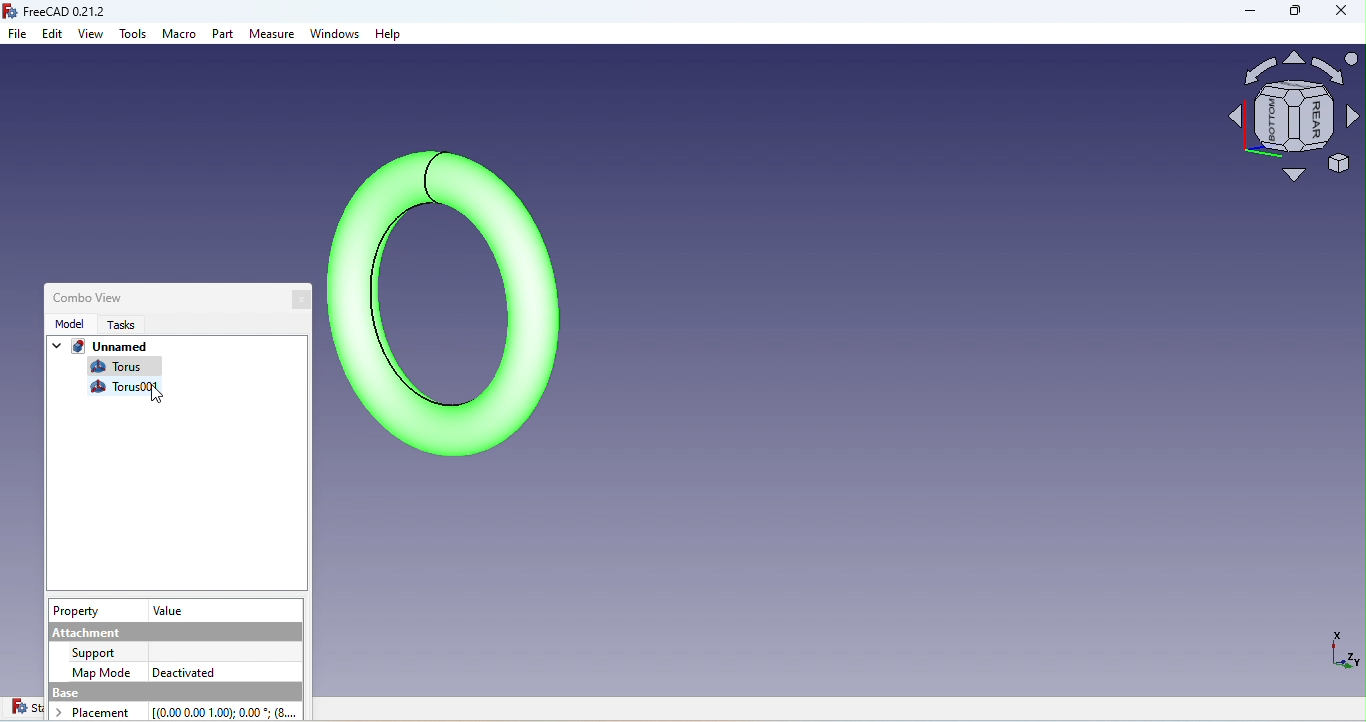  Describe the element at coordinates (304, 301) in the screenshot. I see `Close` at that location.